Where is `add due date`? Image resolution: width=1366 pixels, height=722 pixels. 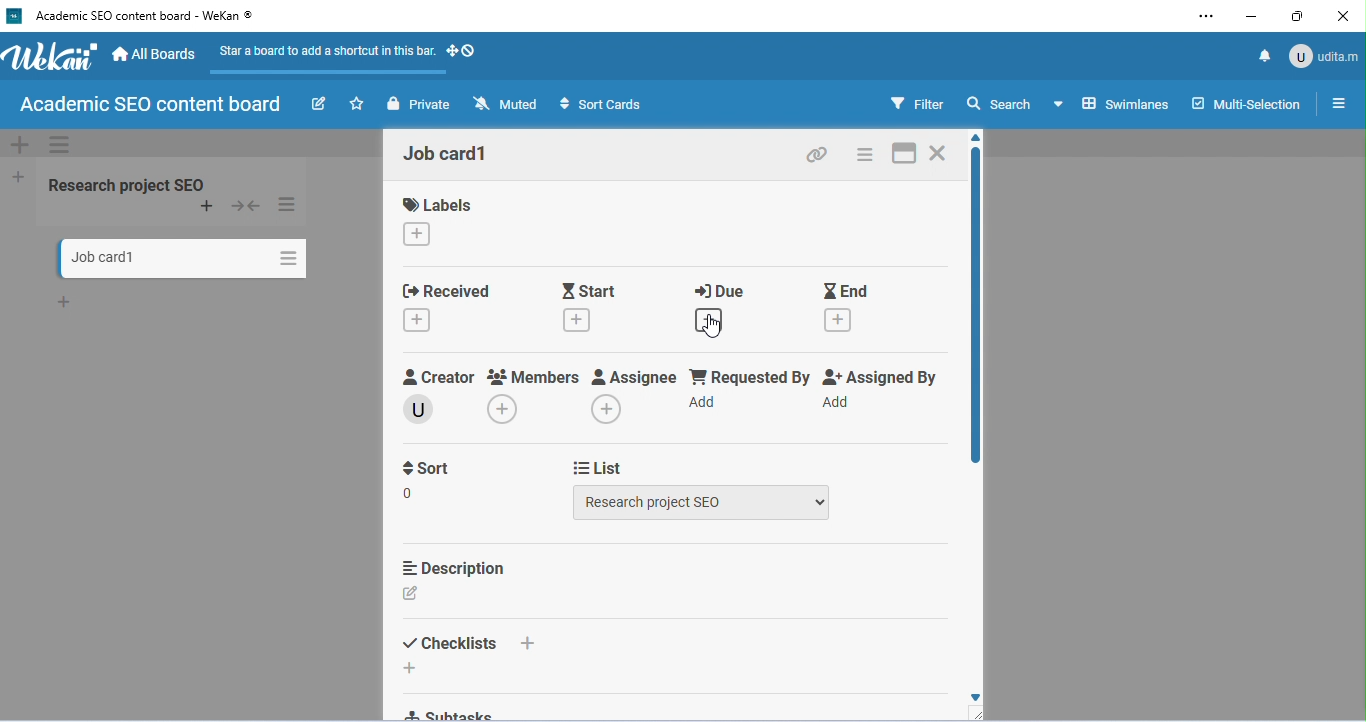 add due date is located at coordinates (714, 318).